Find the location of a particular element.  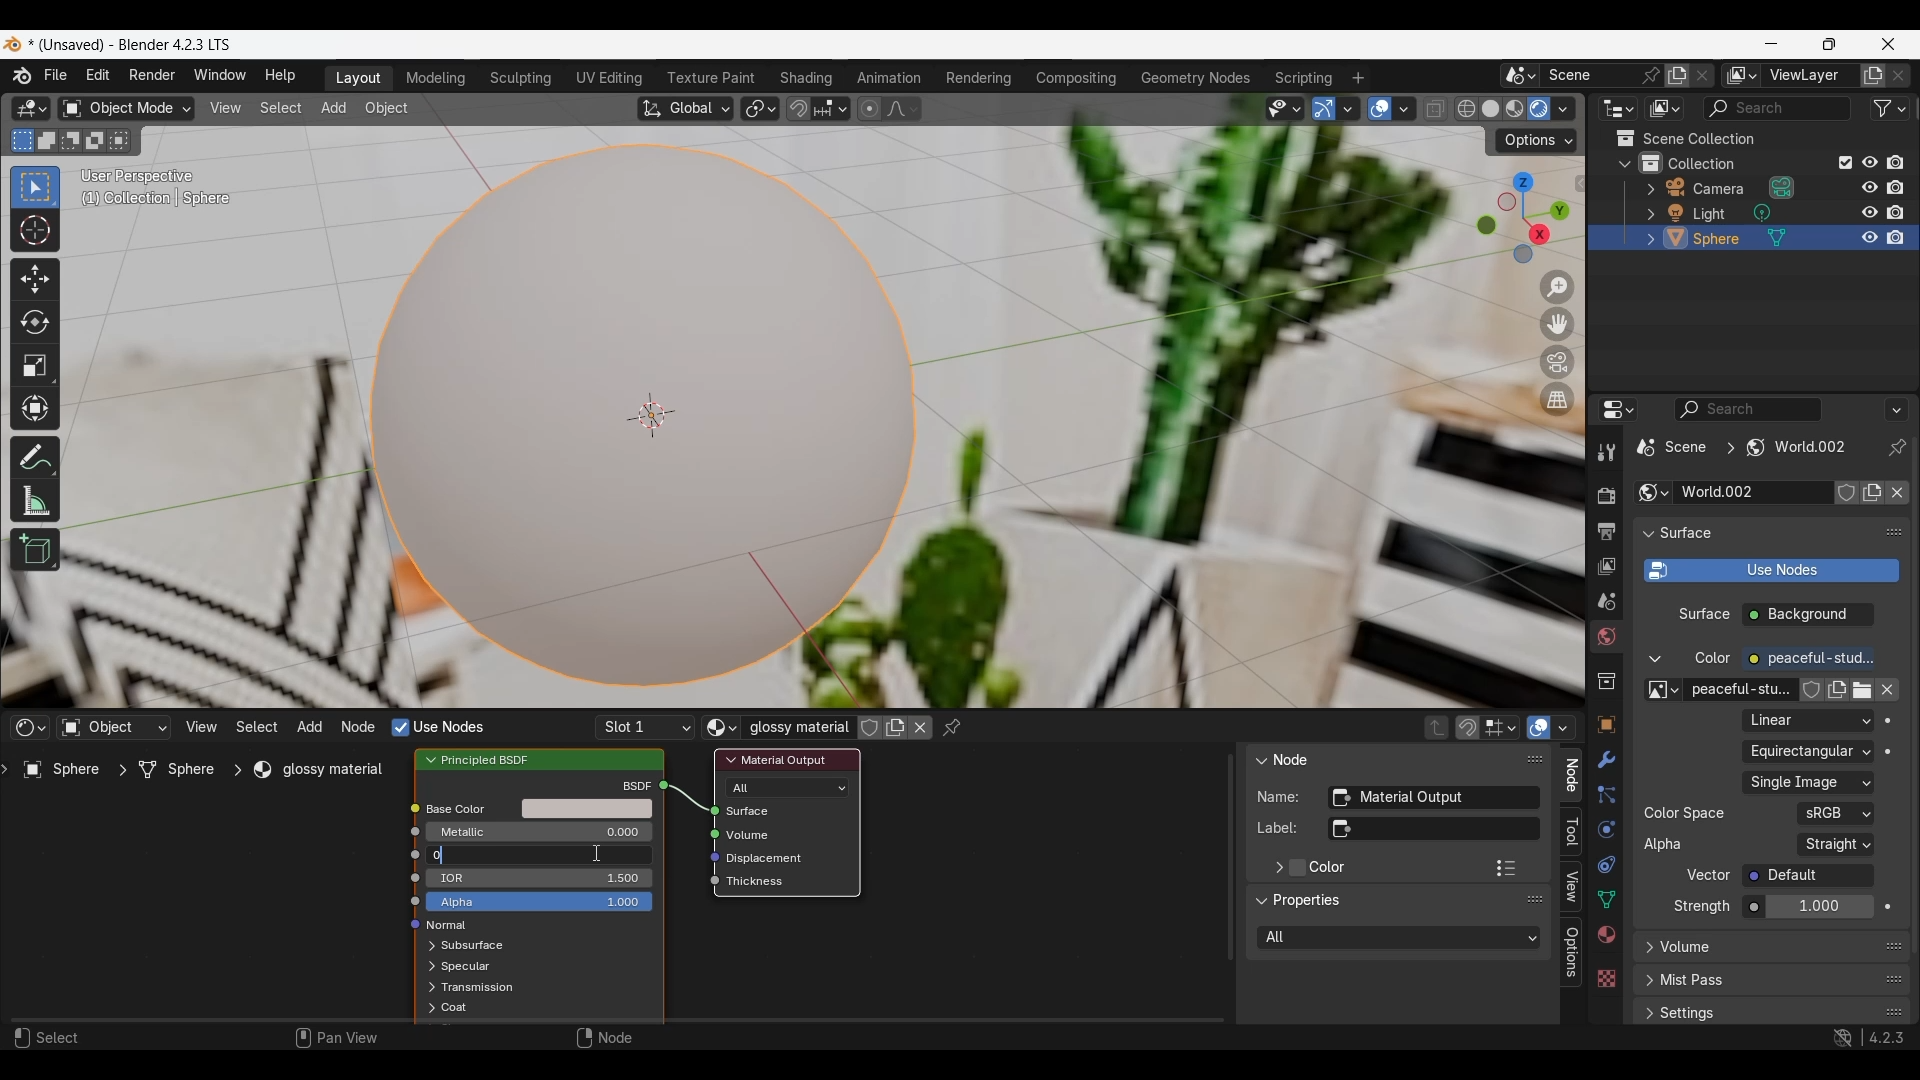

surface is located at coordinates (1704, 616).